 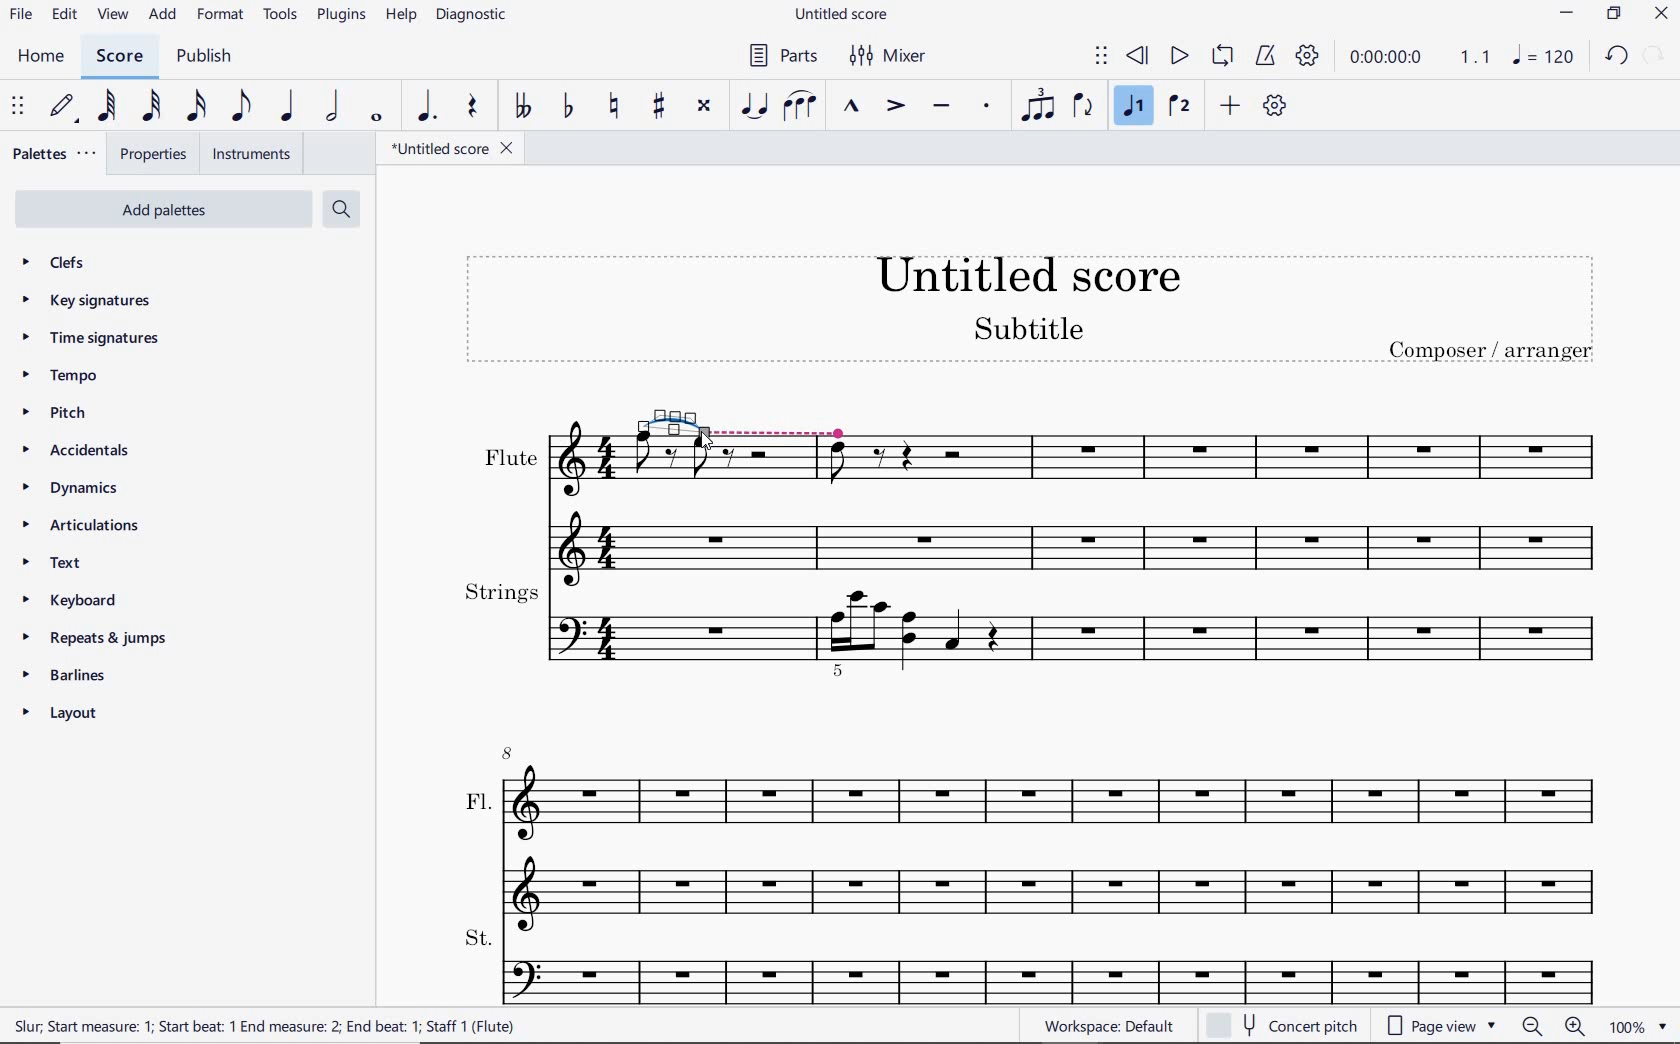 What do you see at coordinates (656, 107) in the screenshot?
I see `TOGGLE SHARP` at bounding box center [656, 107].